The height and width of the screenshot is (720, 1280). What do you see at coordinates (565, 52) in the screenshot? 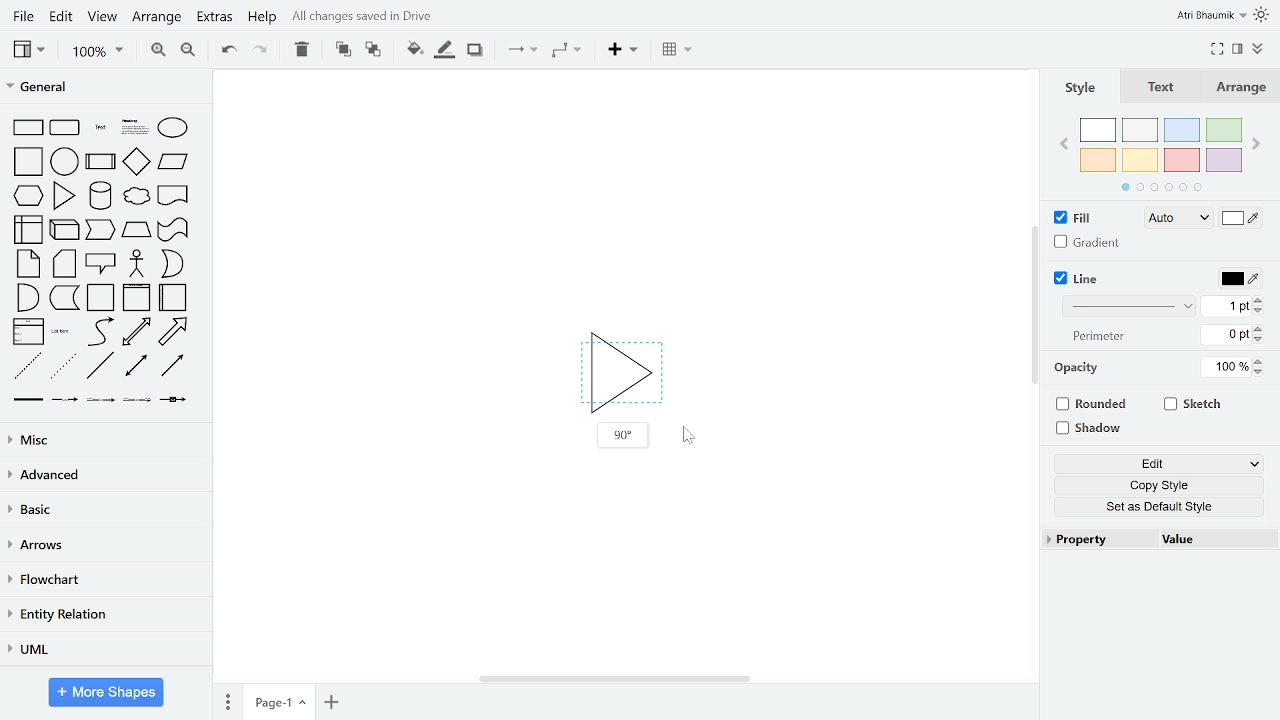
I see `waypoints` at bounding box center [565, 52].